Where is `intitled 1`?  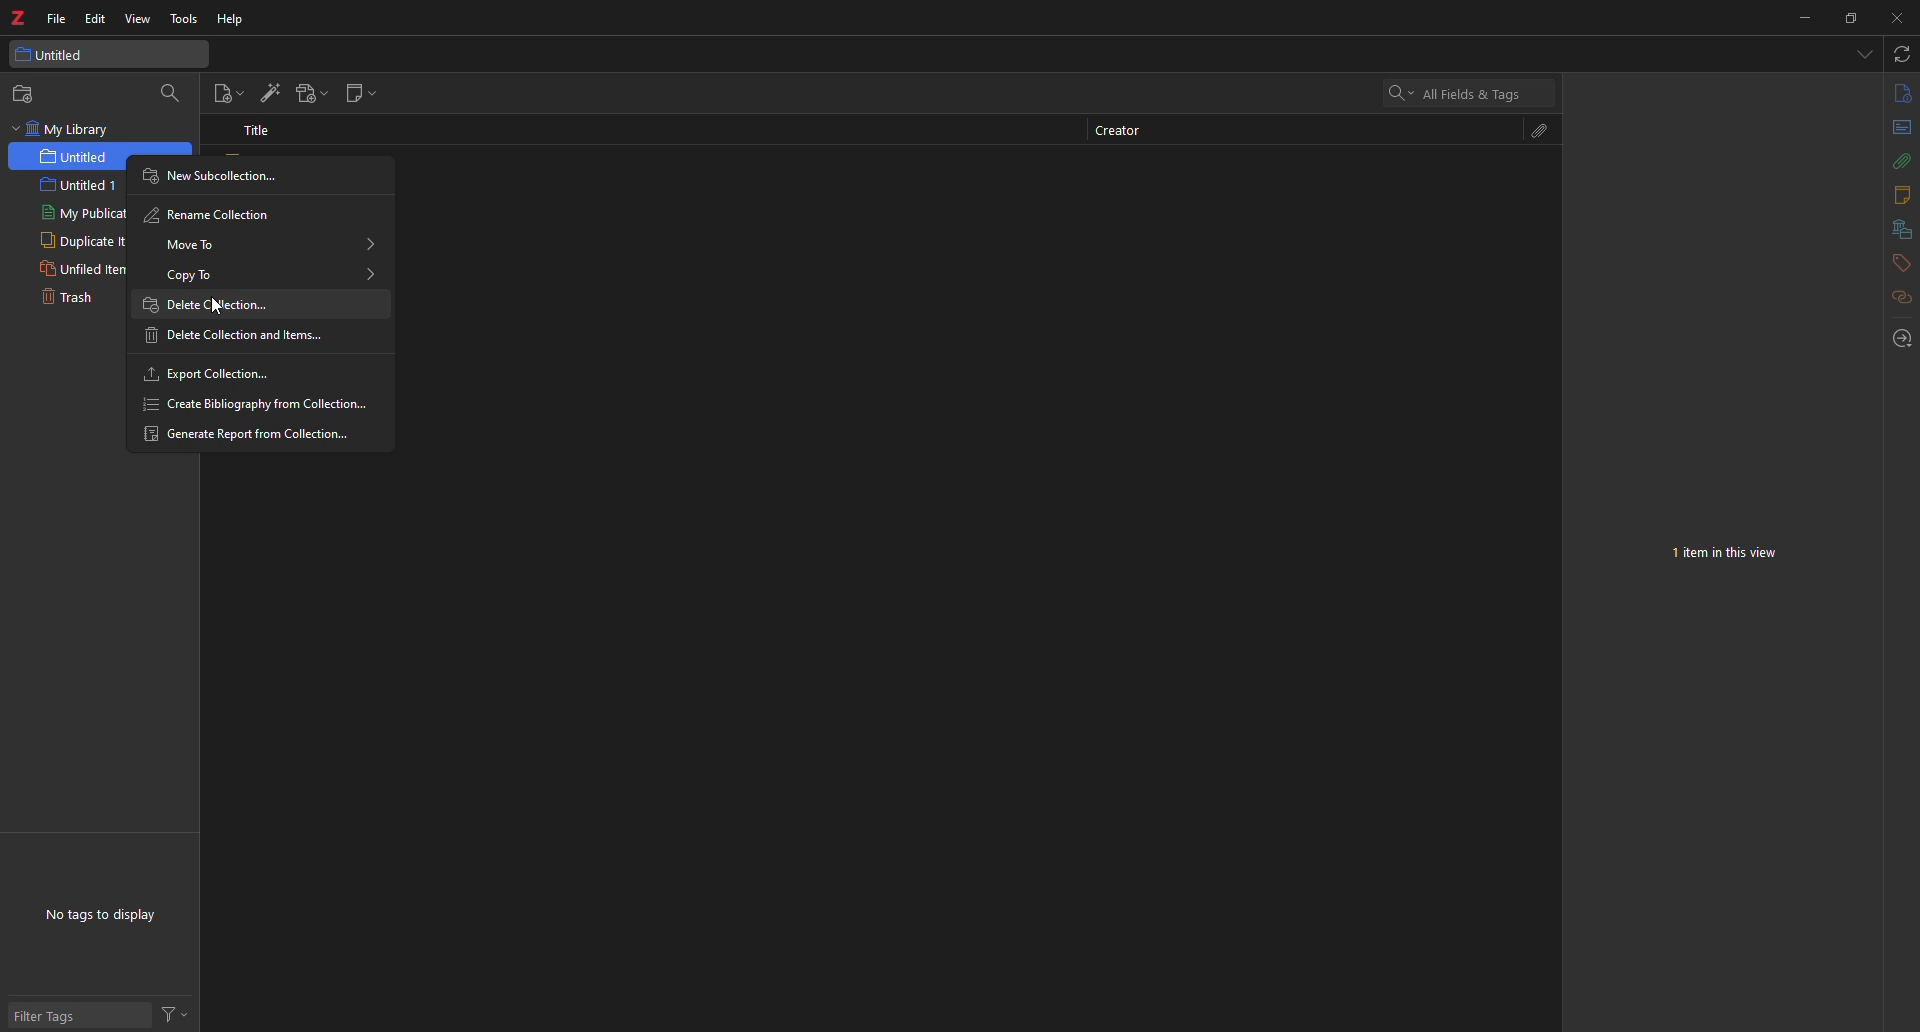
intitled 1 is located at coordinates (84, 185).